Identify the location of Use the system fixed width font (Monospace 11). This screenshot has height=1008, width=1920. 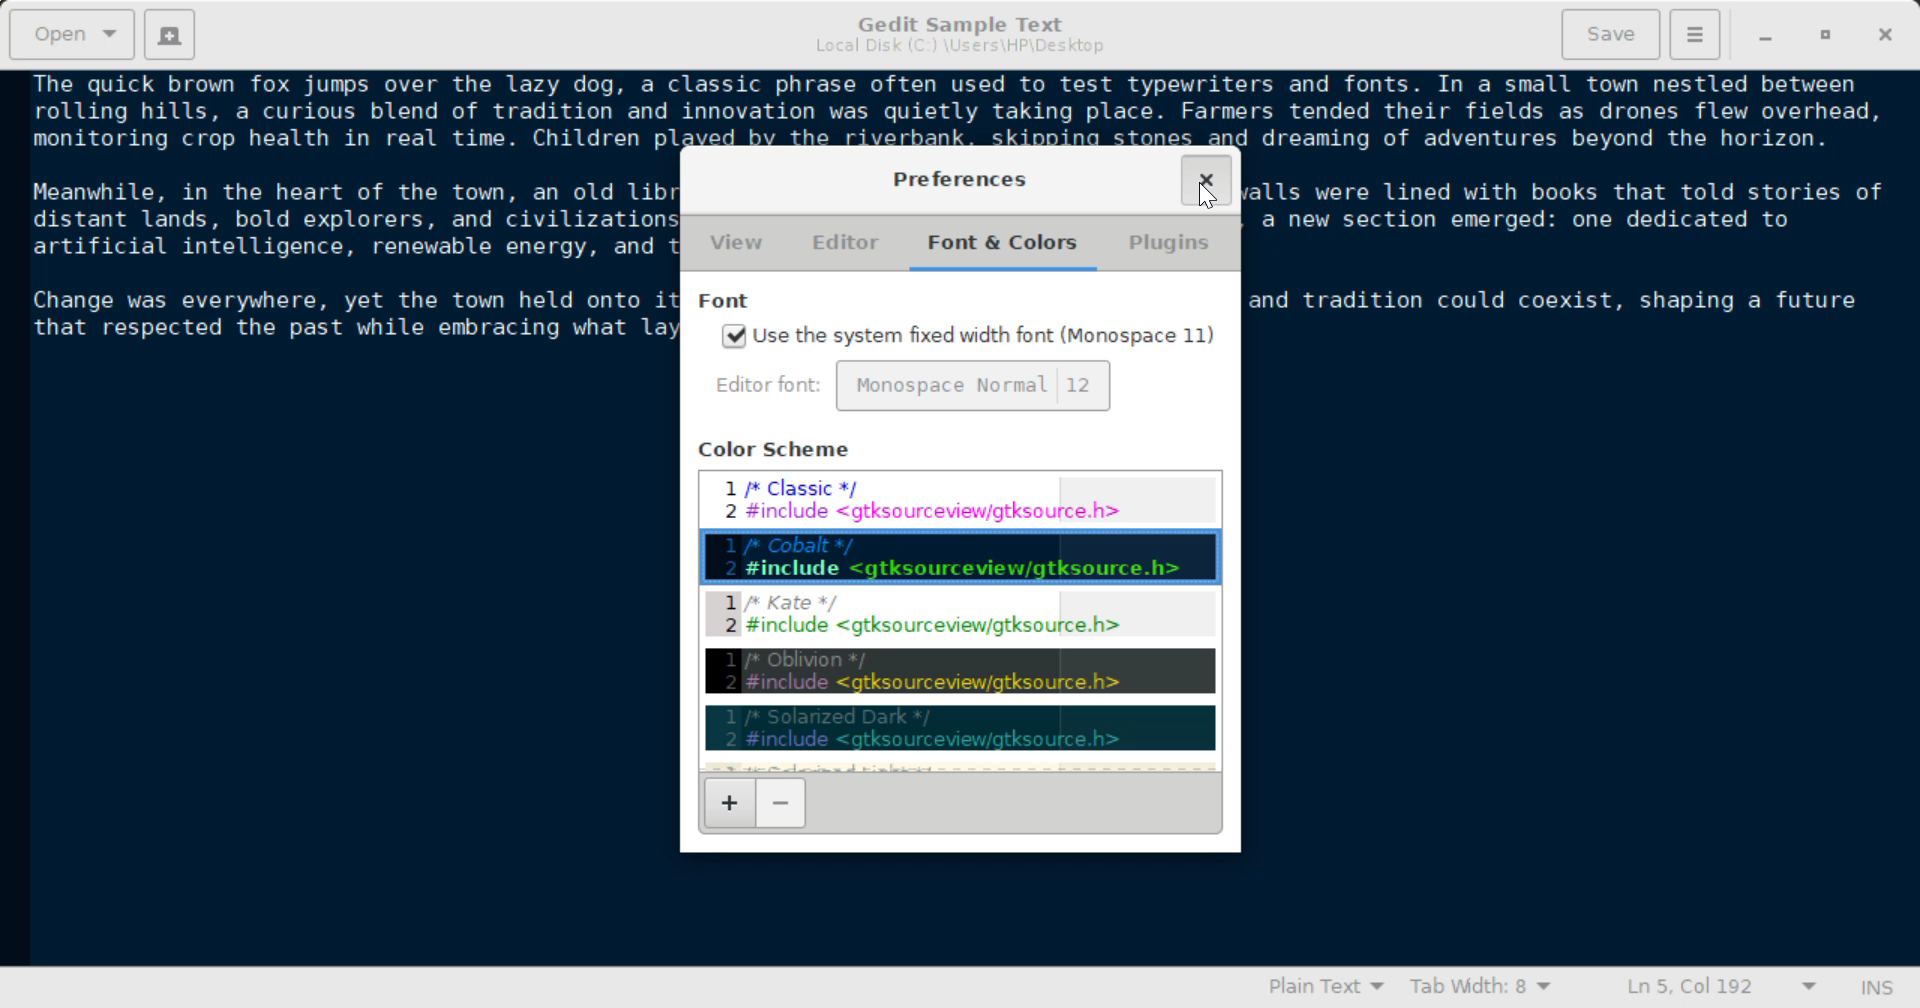
(970, 338).